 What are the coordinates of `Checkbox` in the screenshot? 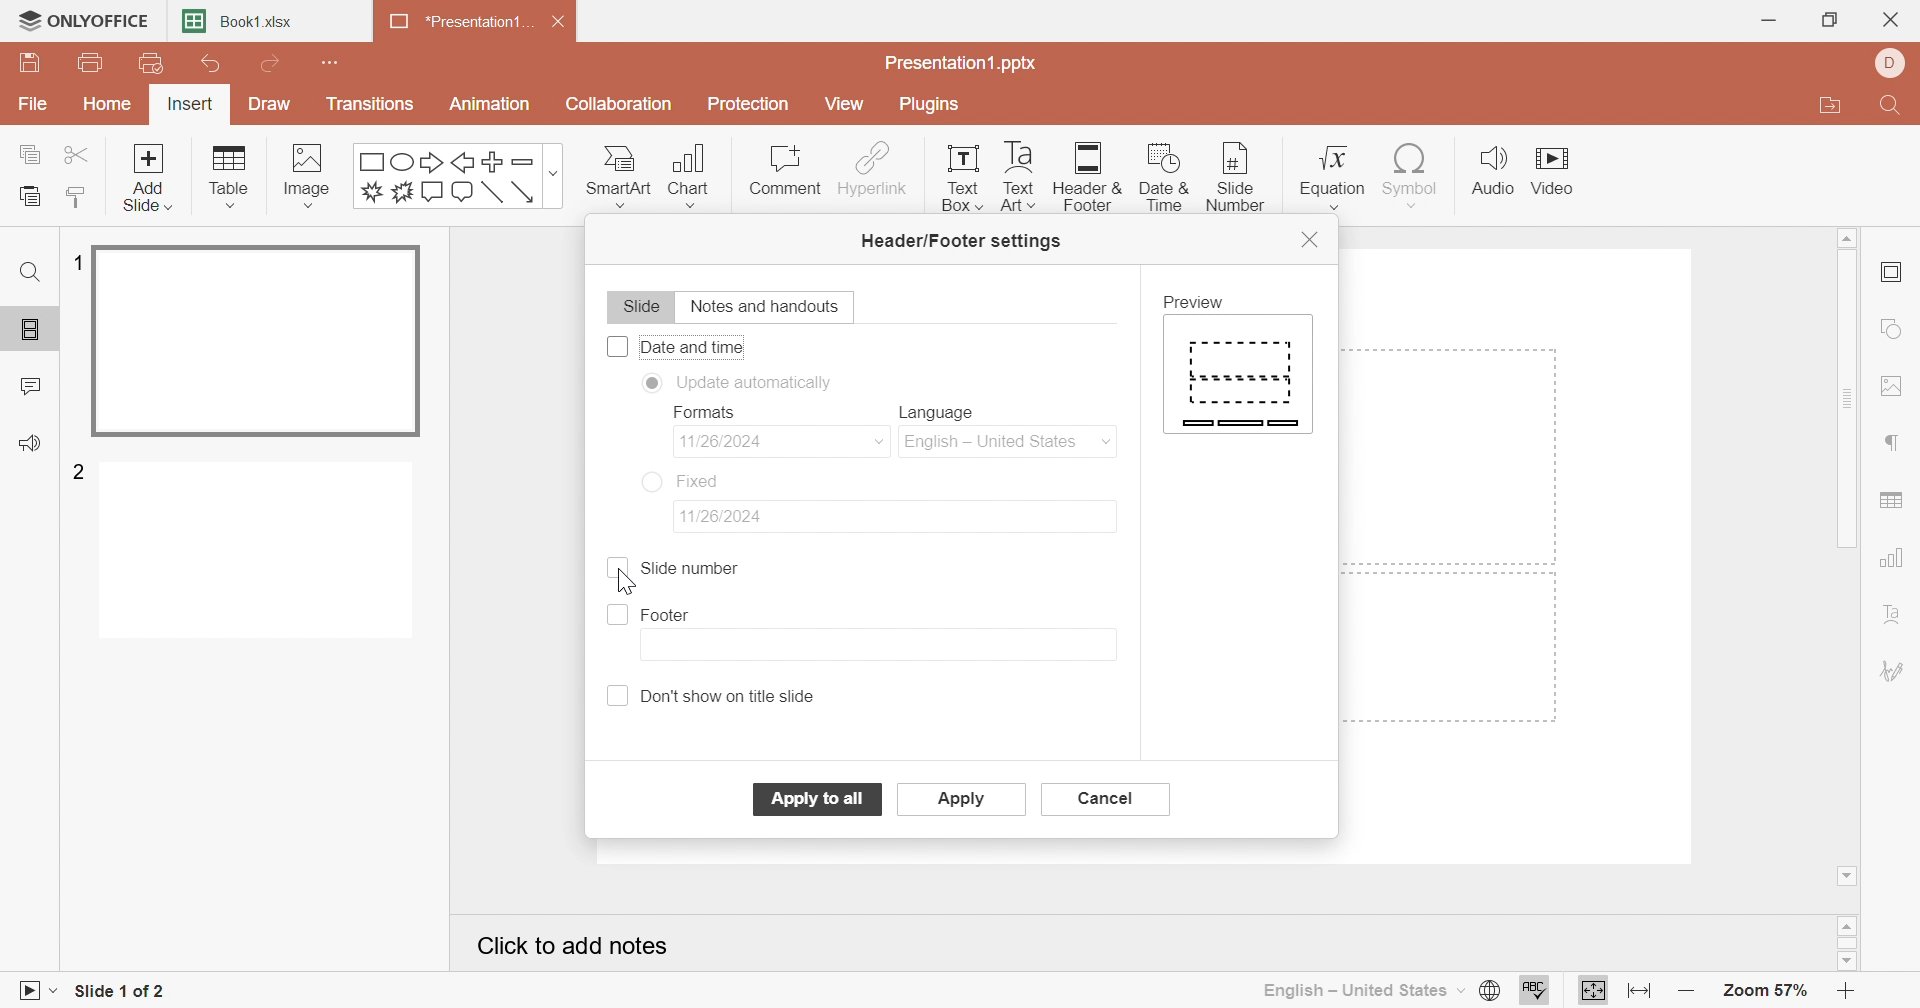 It's located at (617, 616).